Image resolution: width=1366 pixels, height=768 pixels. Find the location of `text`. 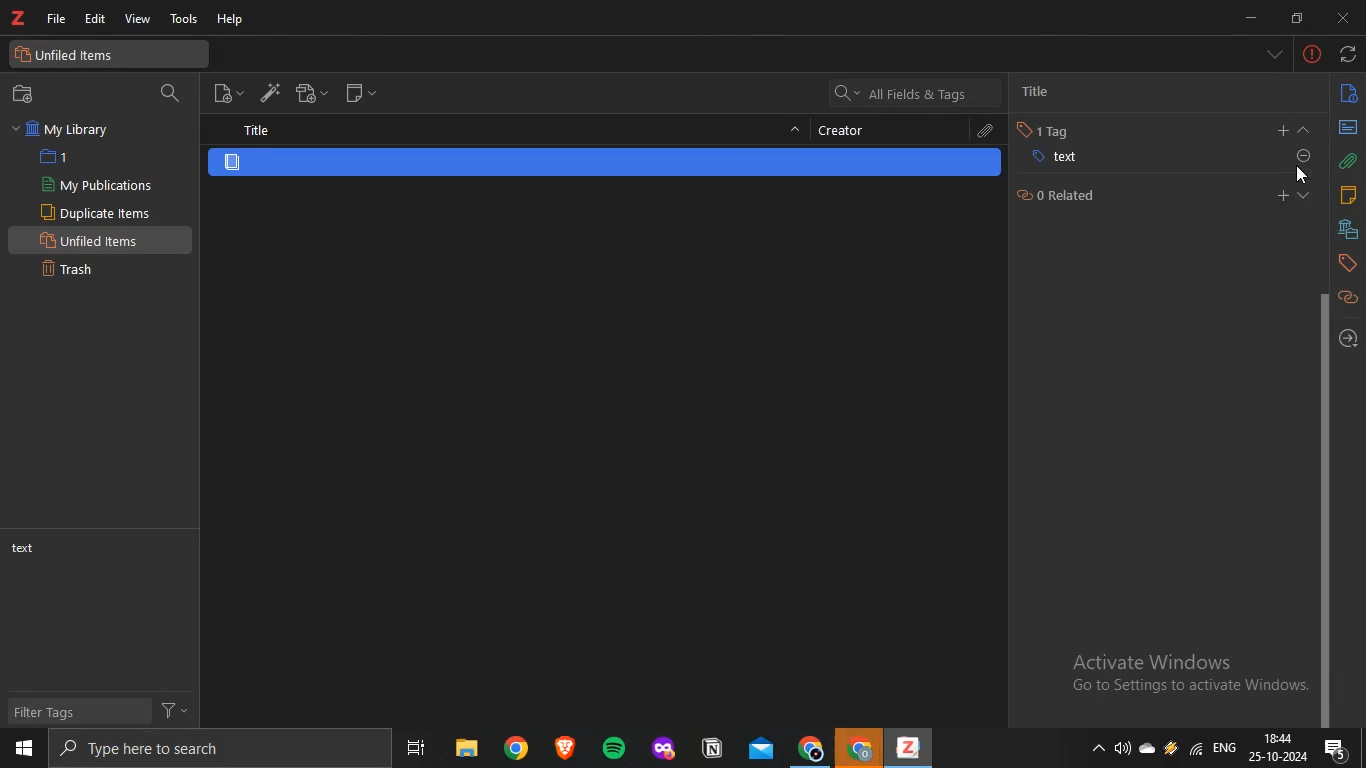

text is located at coordinates (28, 550).